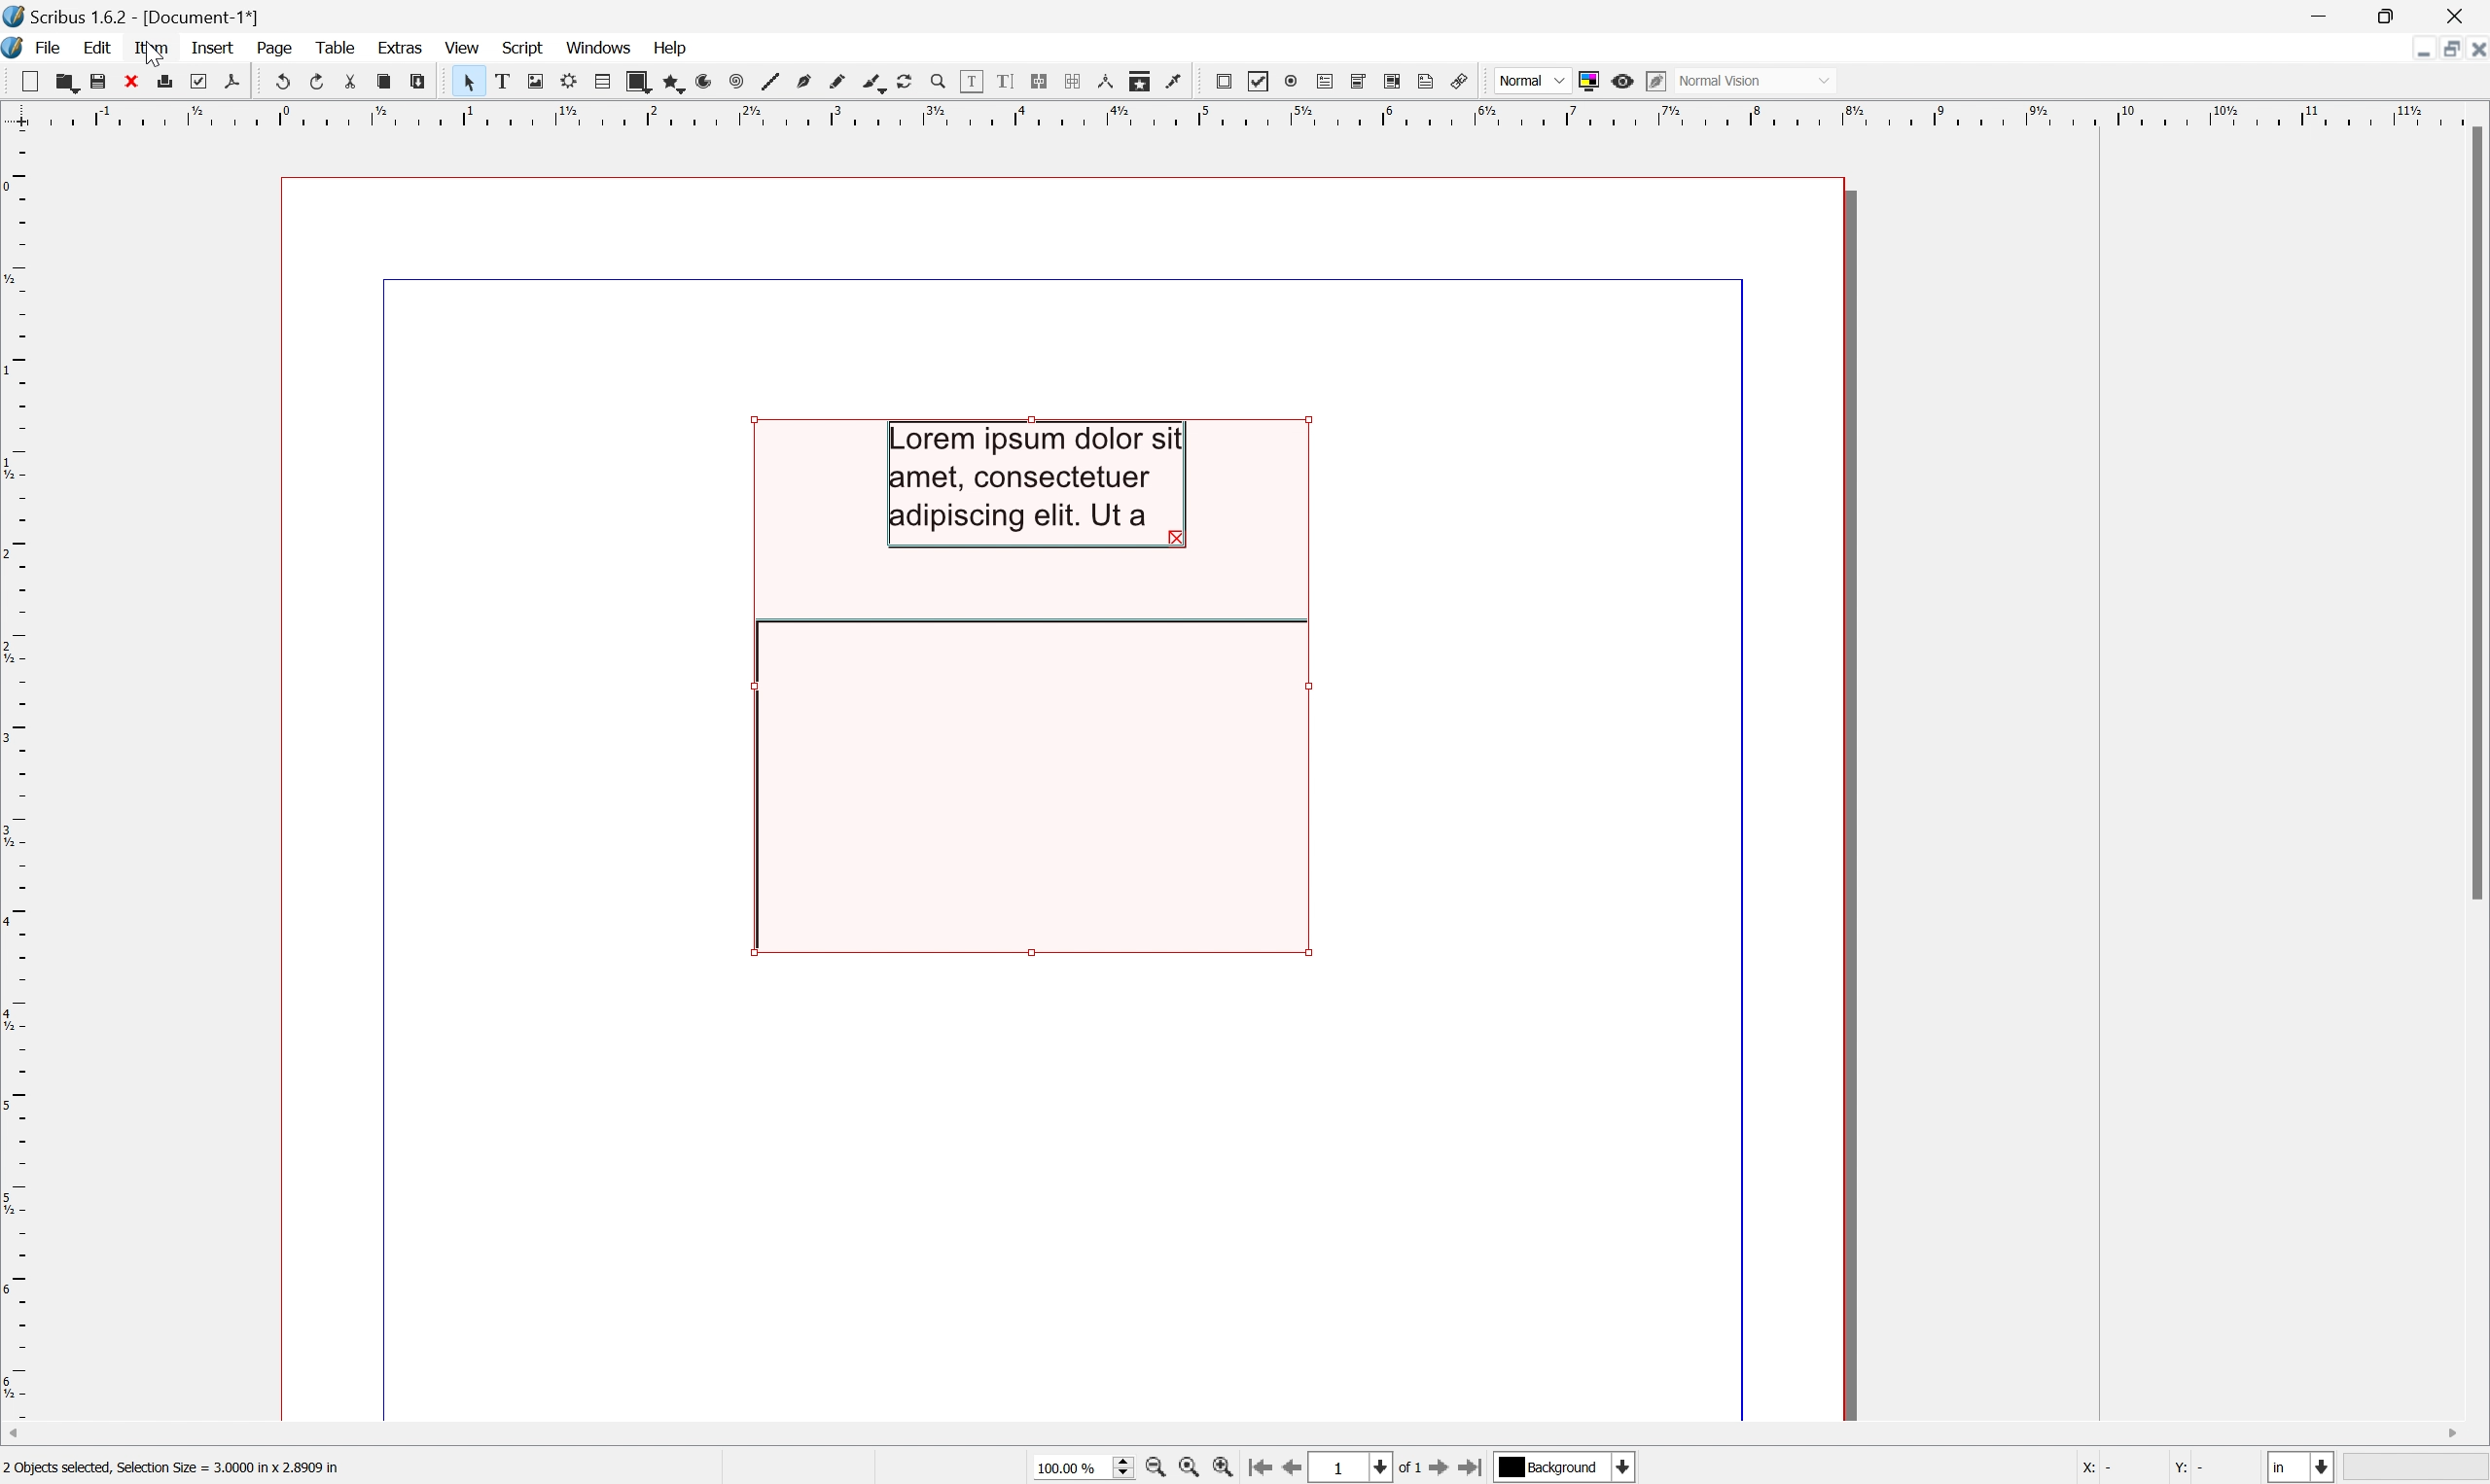 Image resolution: width=2490 pixels, height=1484 pixels. What do you see at coordinates (419, 82) in the screenshot?
I see `Paste` at bounding box center [419, 82].